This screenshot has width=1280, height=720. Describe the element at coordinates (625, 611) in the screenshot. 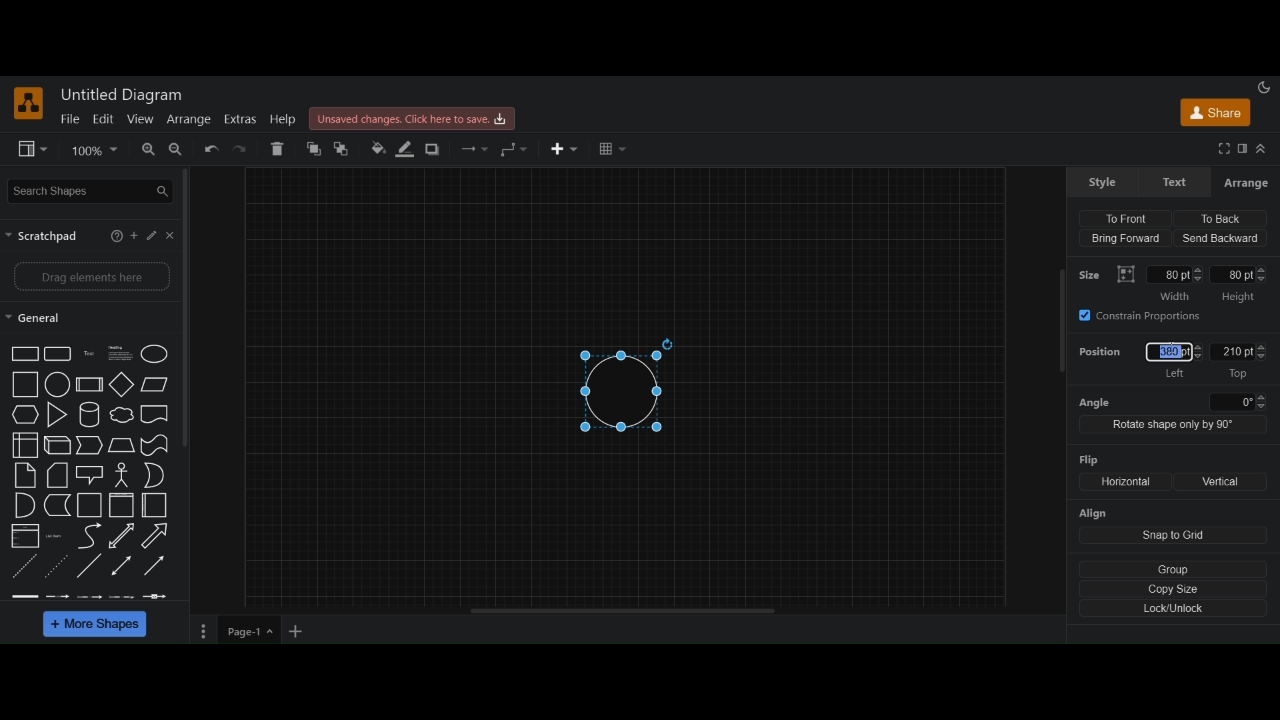

I see `horizontall scroll bar` at that location.